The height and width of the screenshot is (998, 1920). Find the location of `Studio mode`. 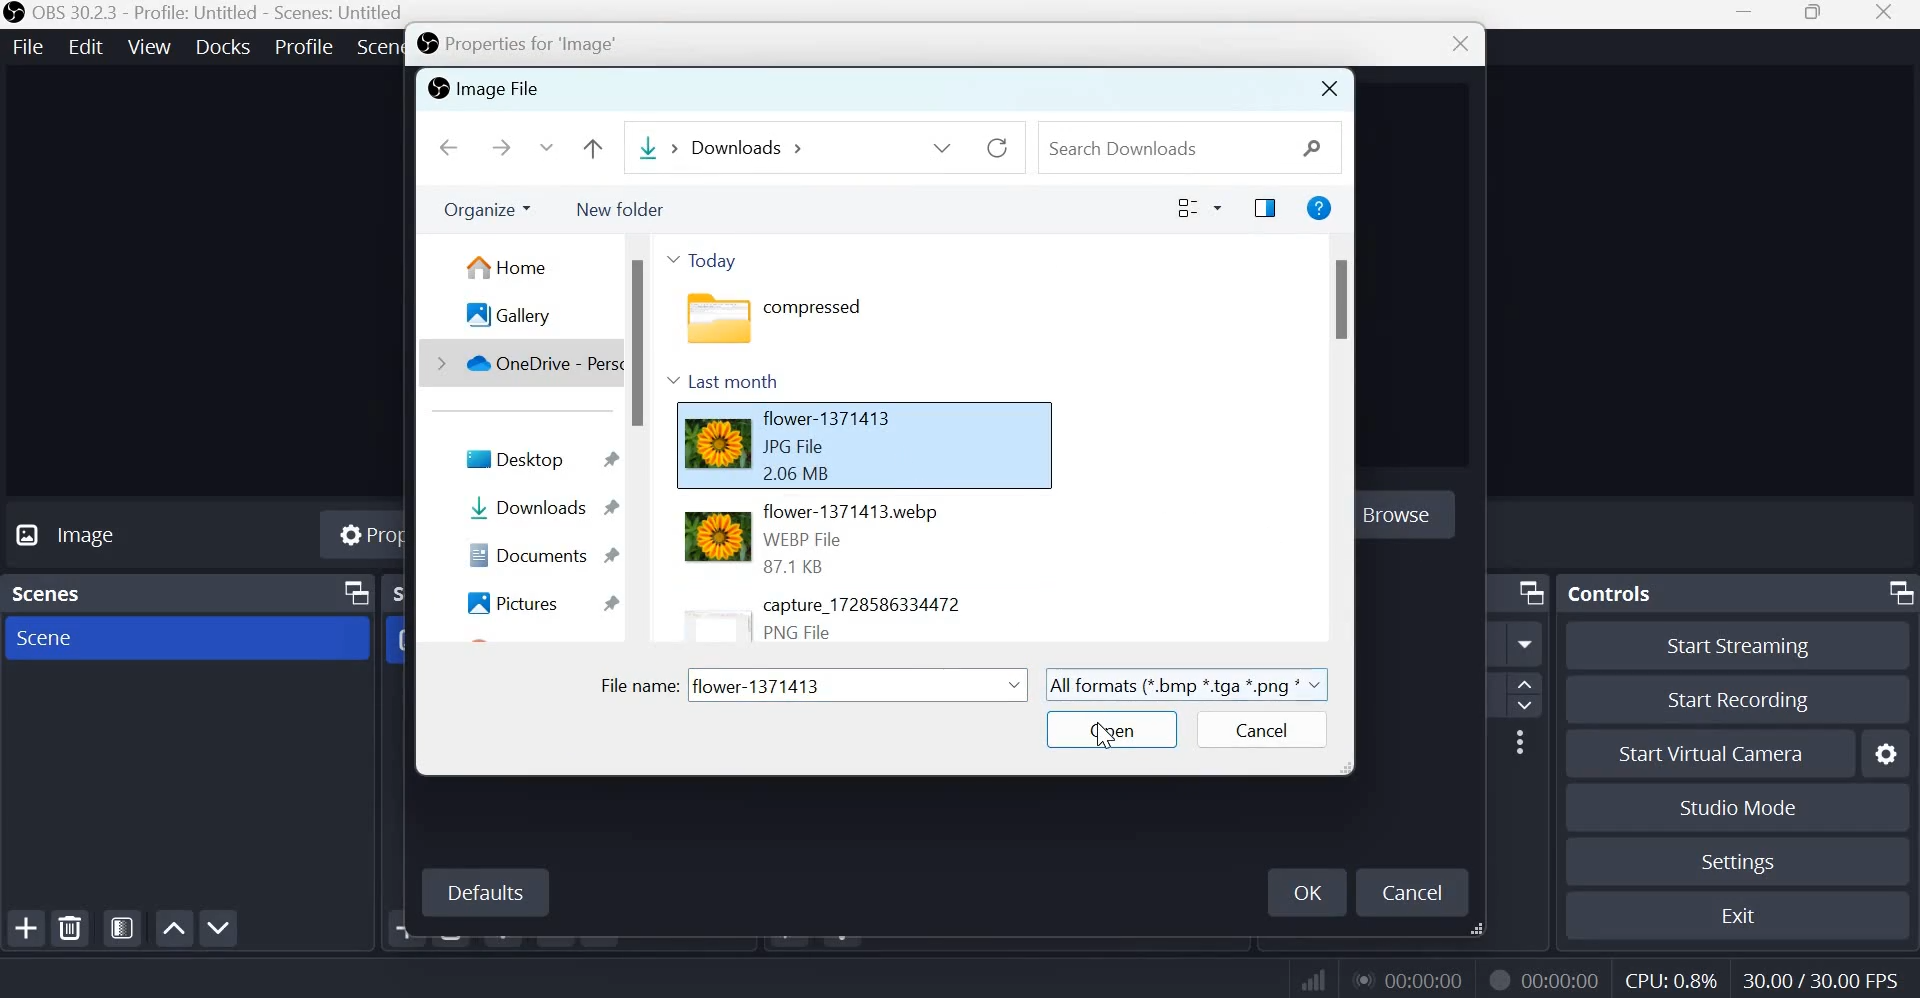

Studio mode is located at coordinates (1739, 806).